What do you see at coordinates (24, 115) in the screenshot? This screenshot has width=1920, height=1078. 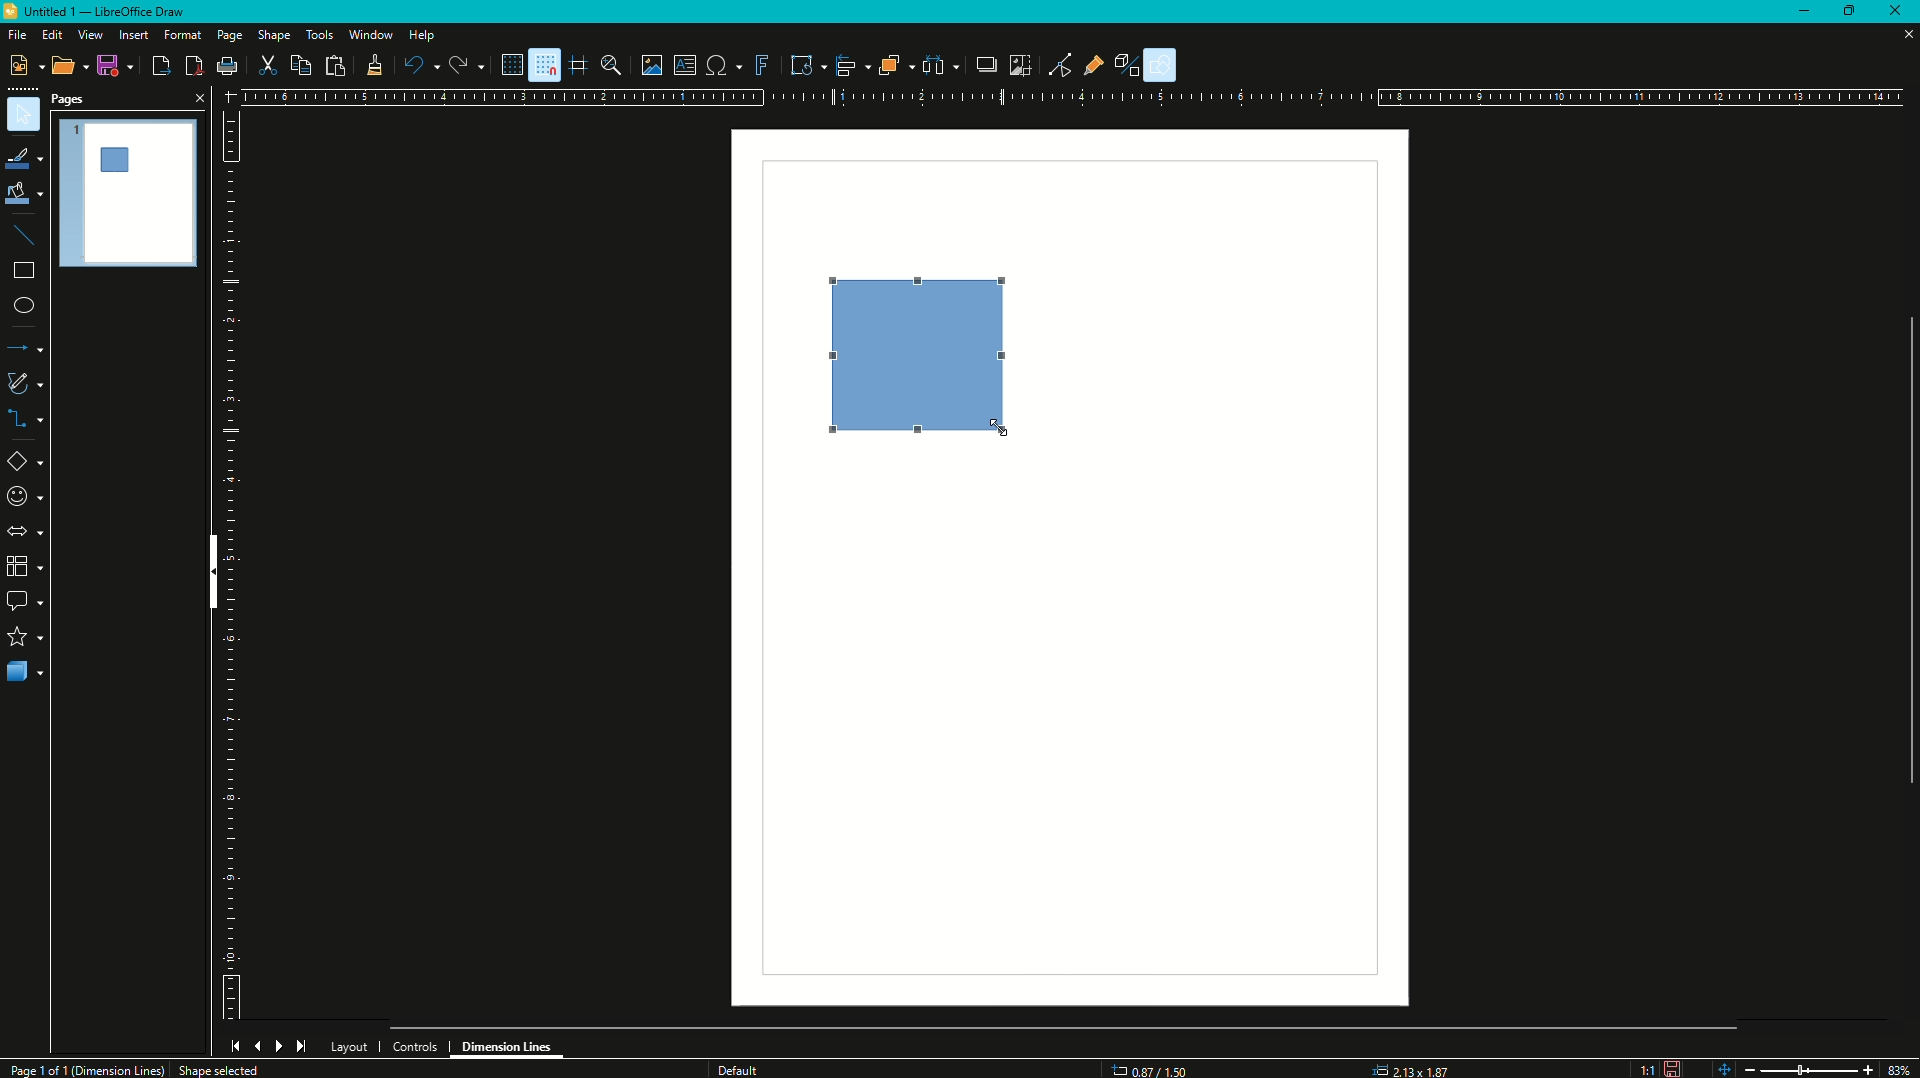 I see `Select` at bounding box center [24, 115].